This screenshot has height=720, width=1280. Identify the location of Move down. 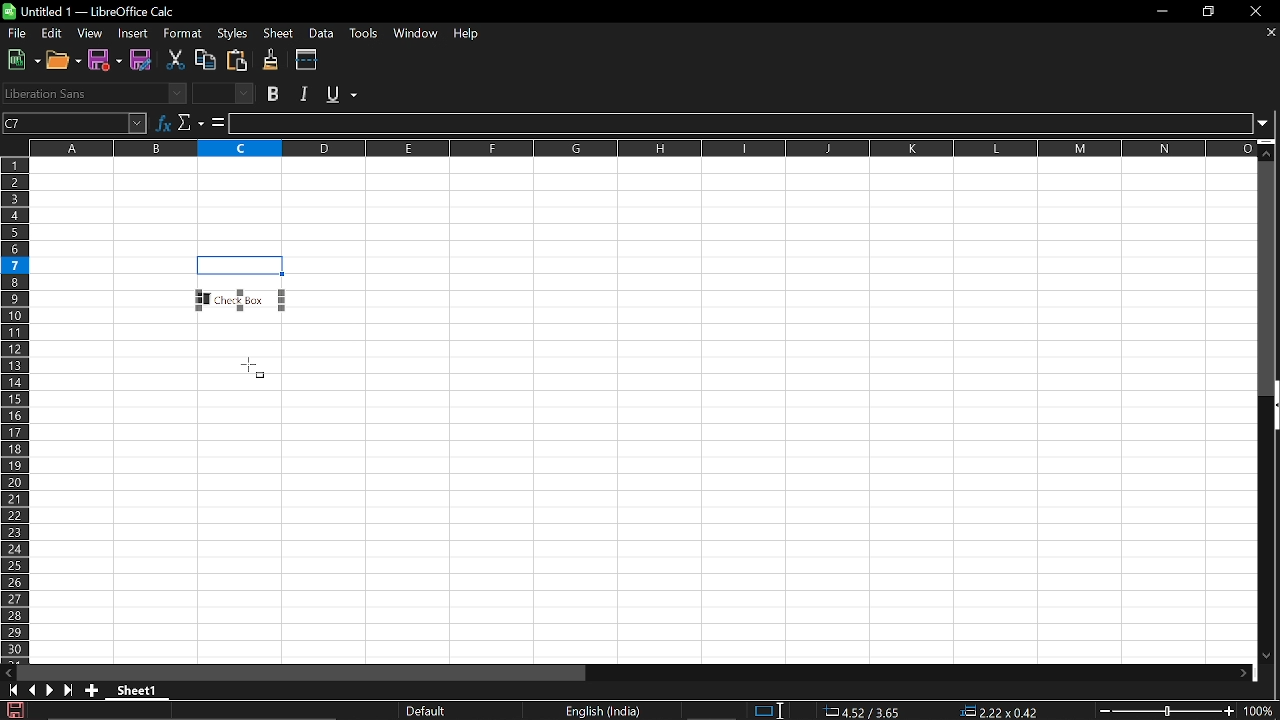
(1267, 657).